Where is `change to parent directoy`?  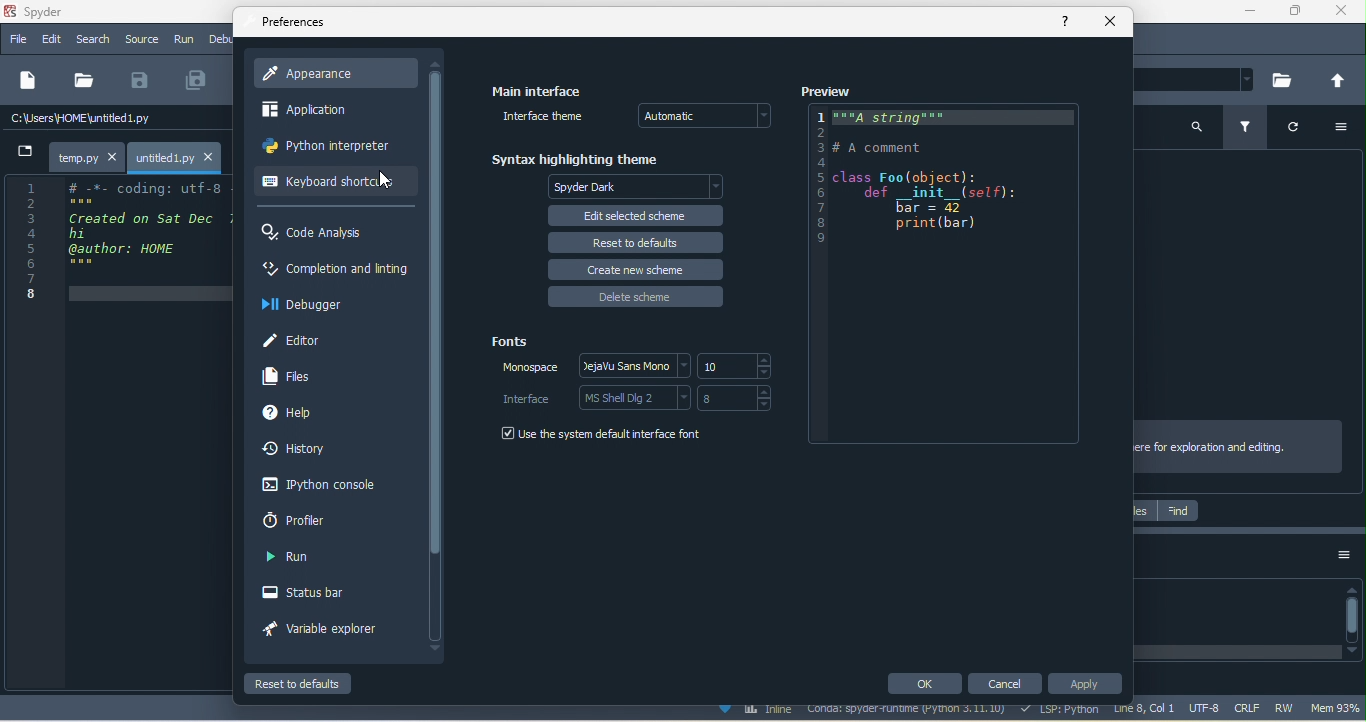
change to parent directoy is located at coordinates (1336, 80).